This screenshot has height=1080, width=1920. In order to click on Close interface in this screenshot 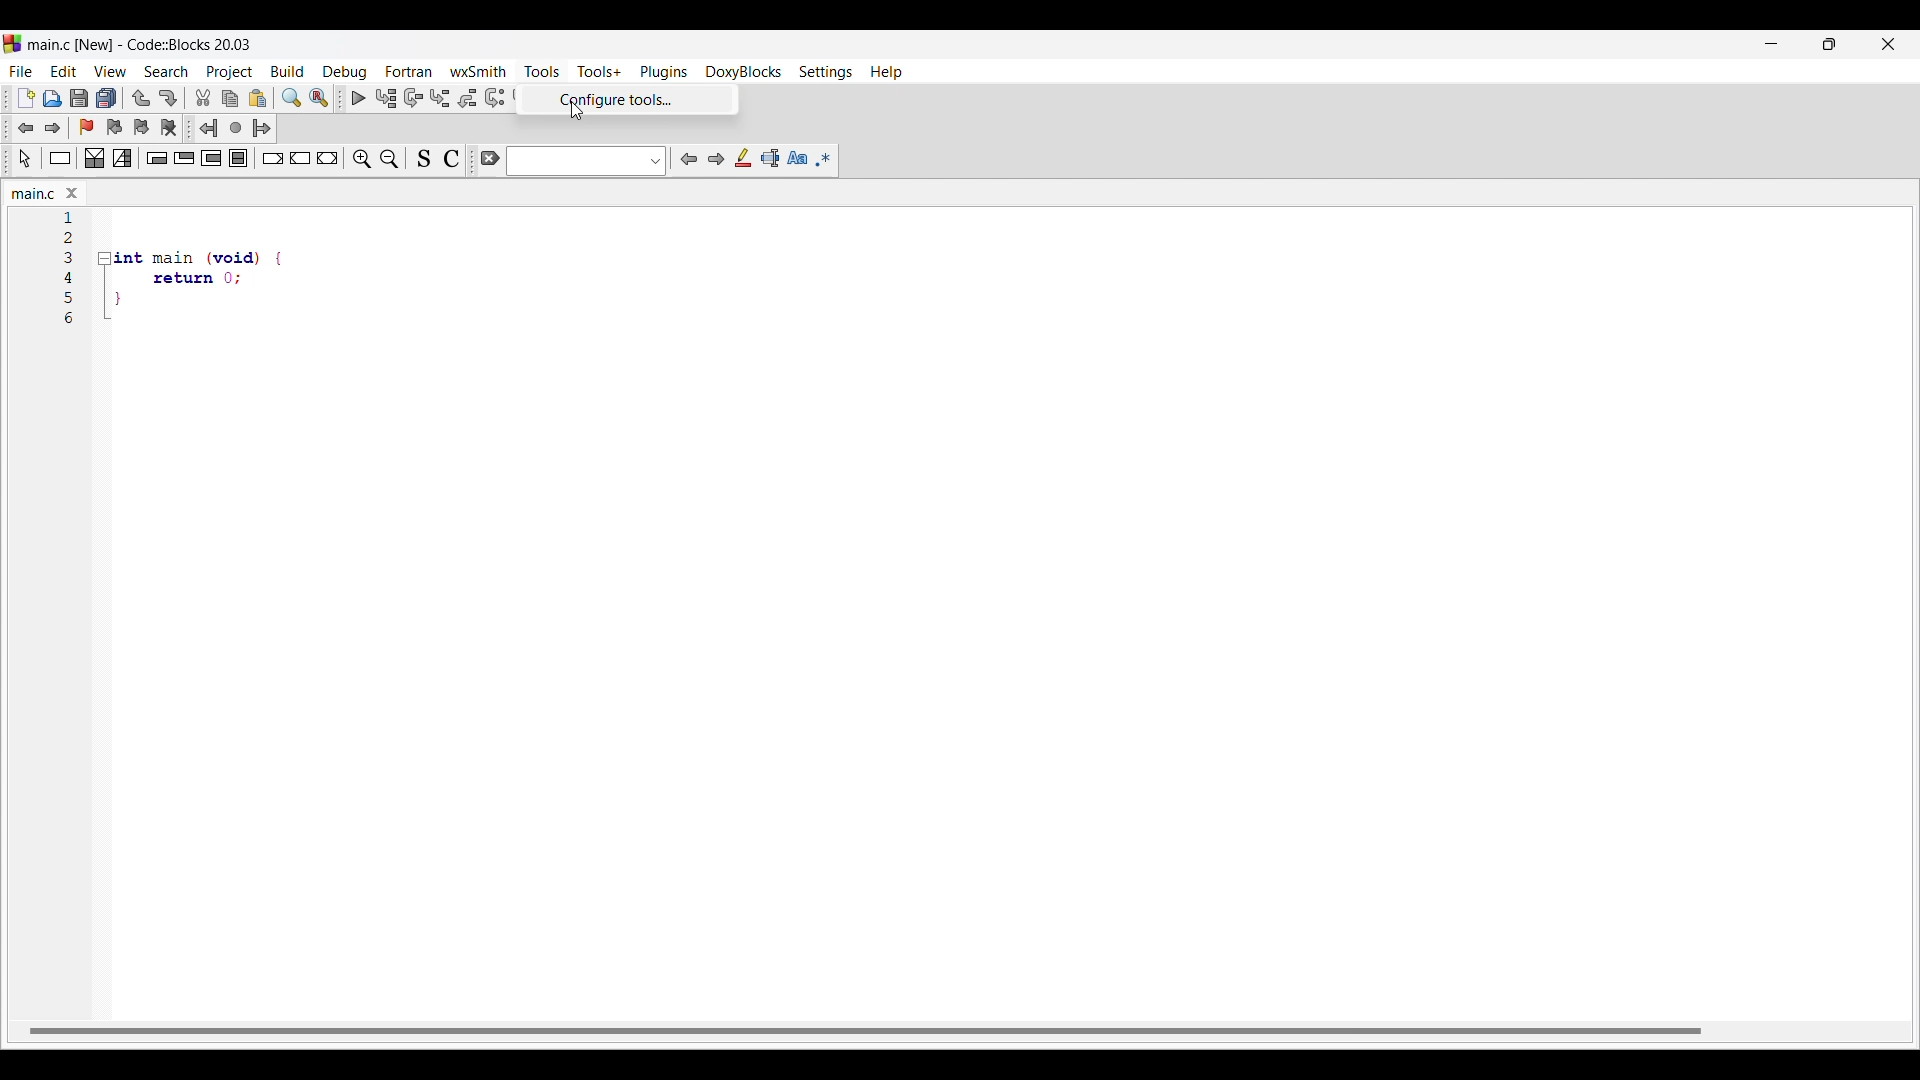, I will do `click(1888, 44)`.